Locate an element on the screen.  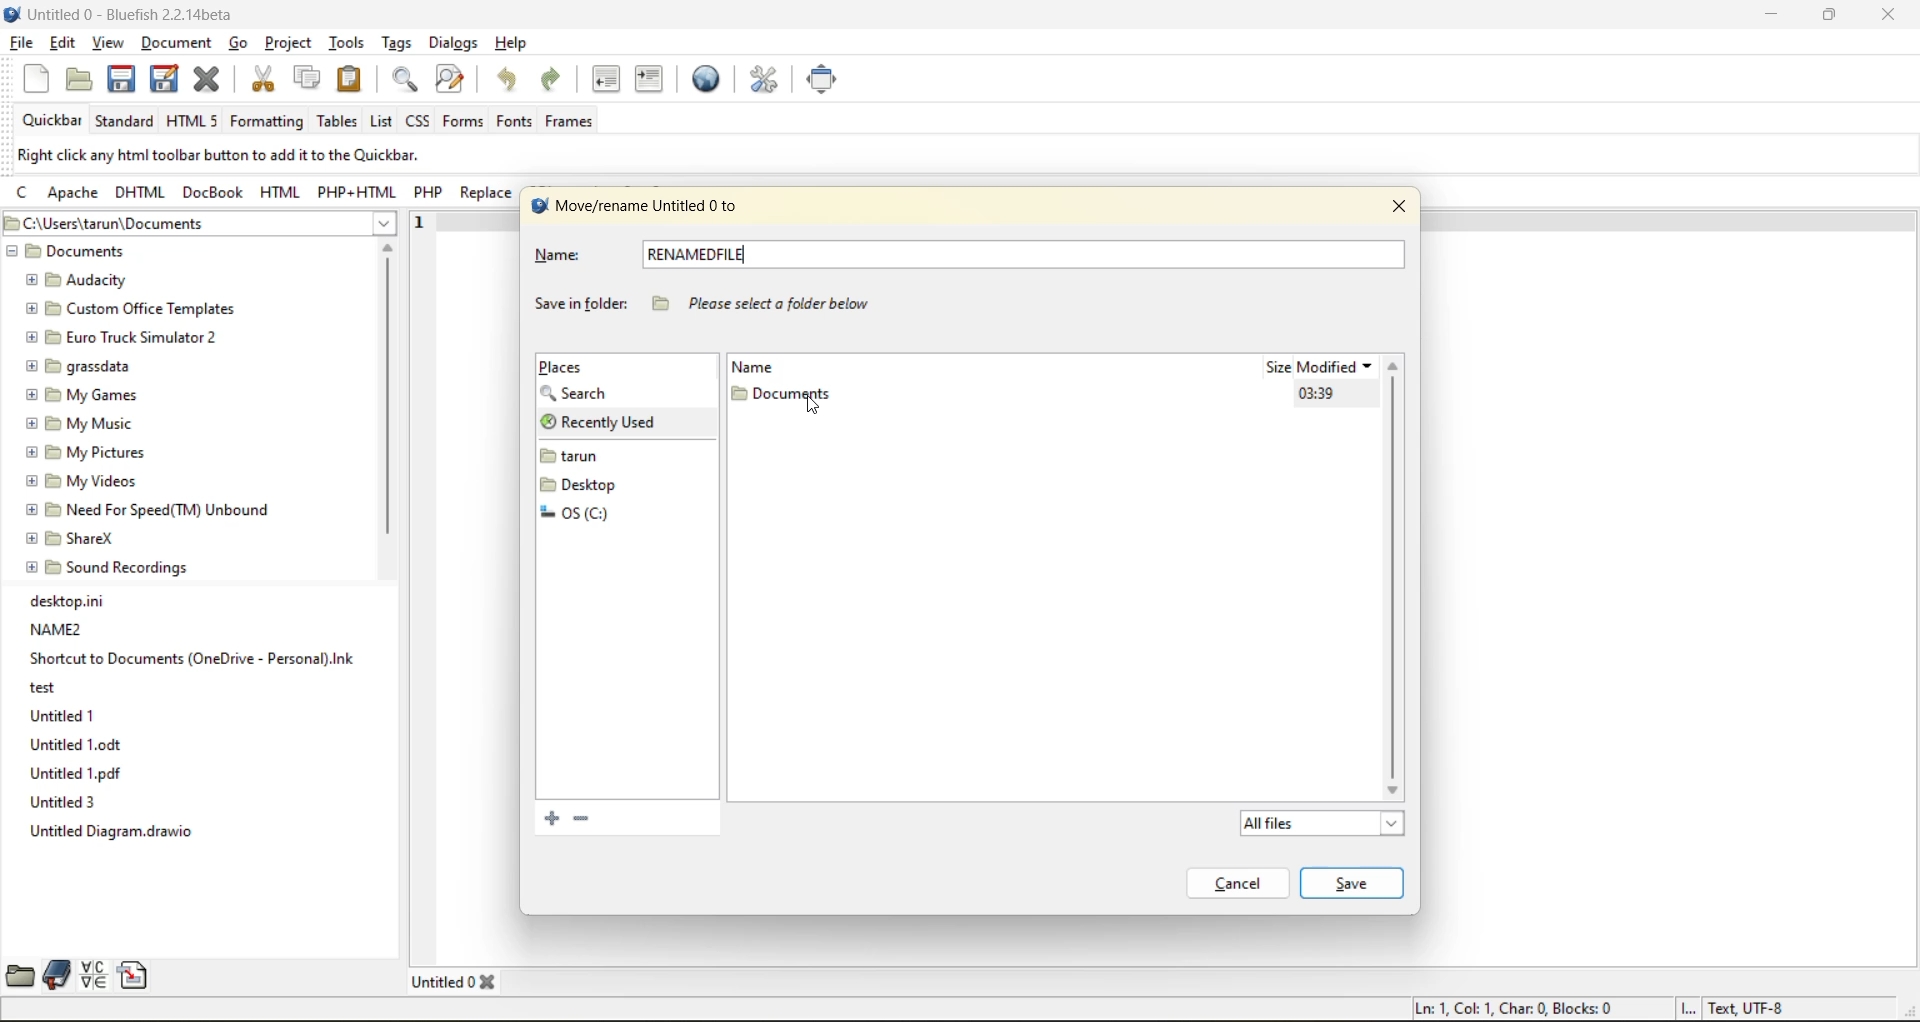
c is located at coordinates (21, 195).